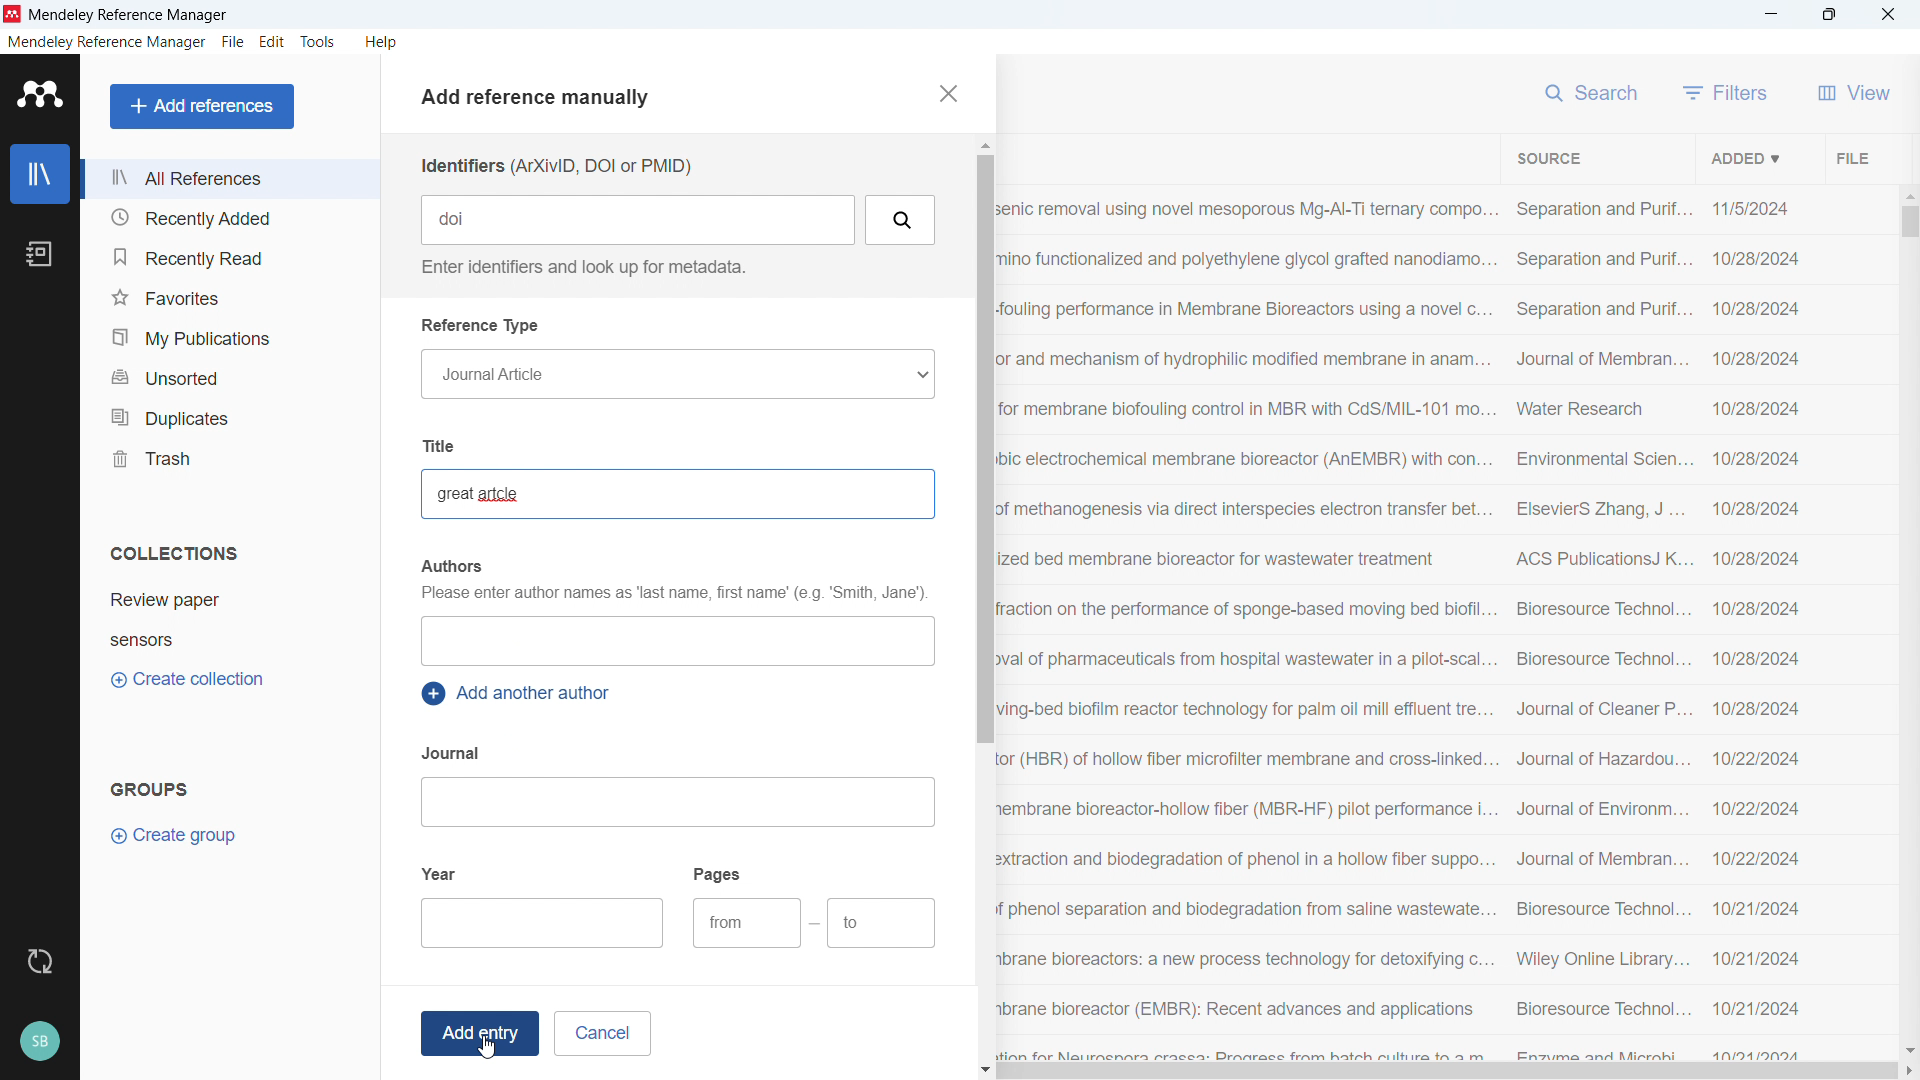 The width and height of the screenshot is (1920, 1080). I want to click on Add year of publication , so click(544, 923).